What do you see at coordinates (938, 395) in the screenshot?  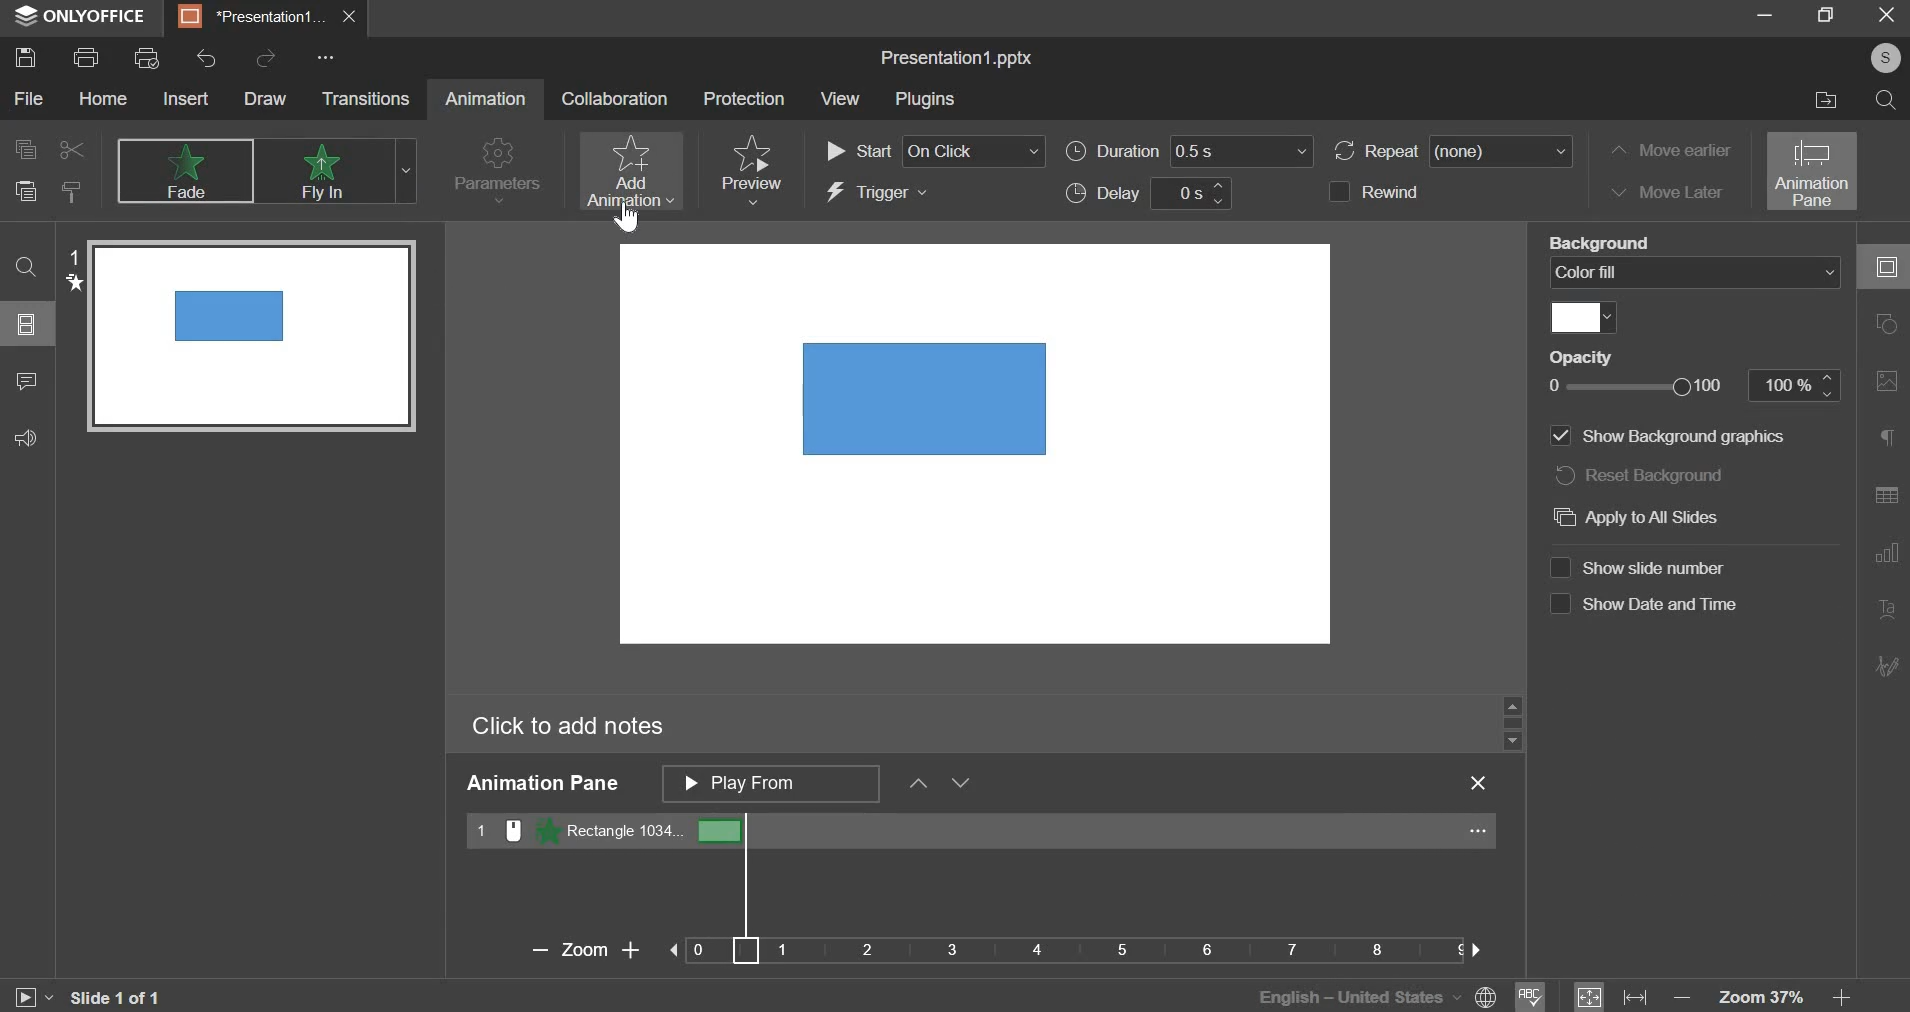 I see `Shape` at bounding box center [938, 395].